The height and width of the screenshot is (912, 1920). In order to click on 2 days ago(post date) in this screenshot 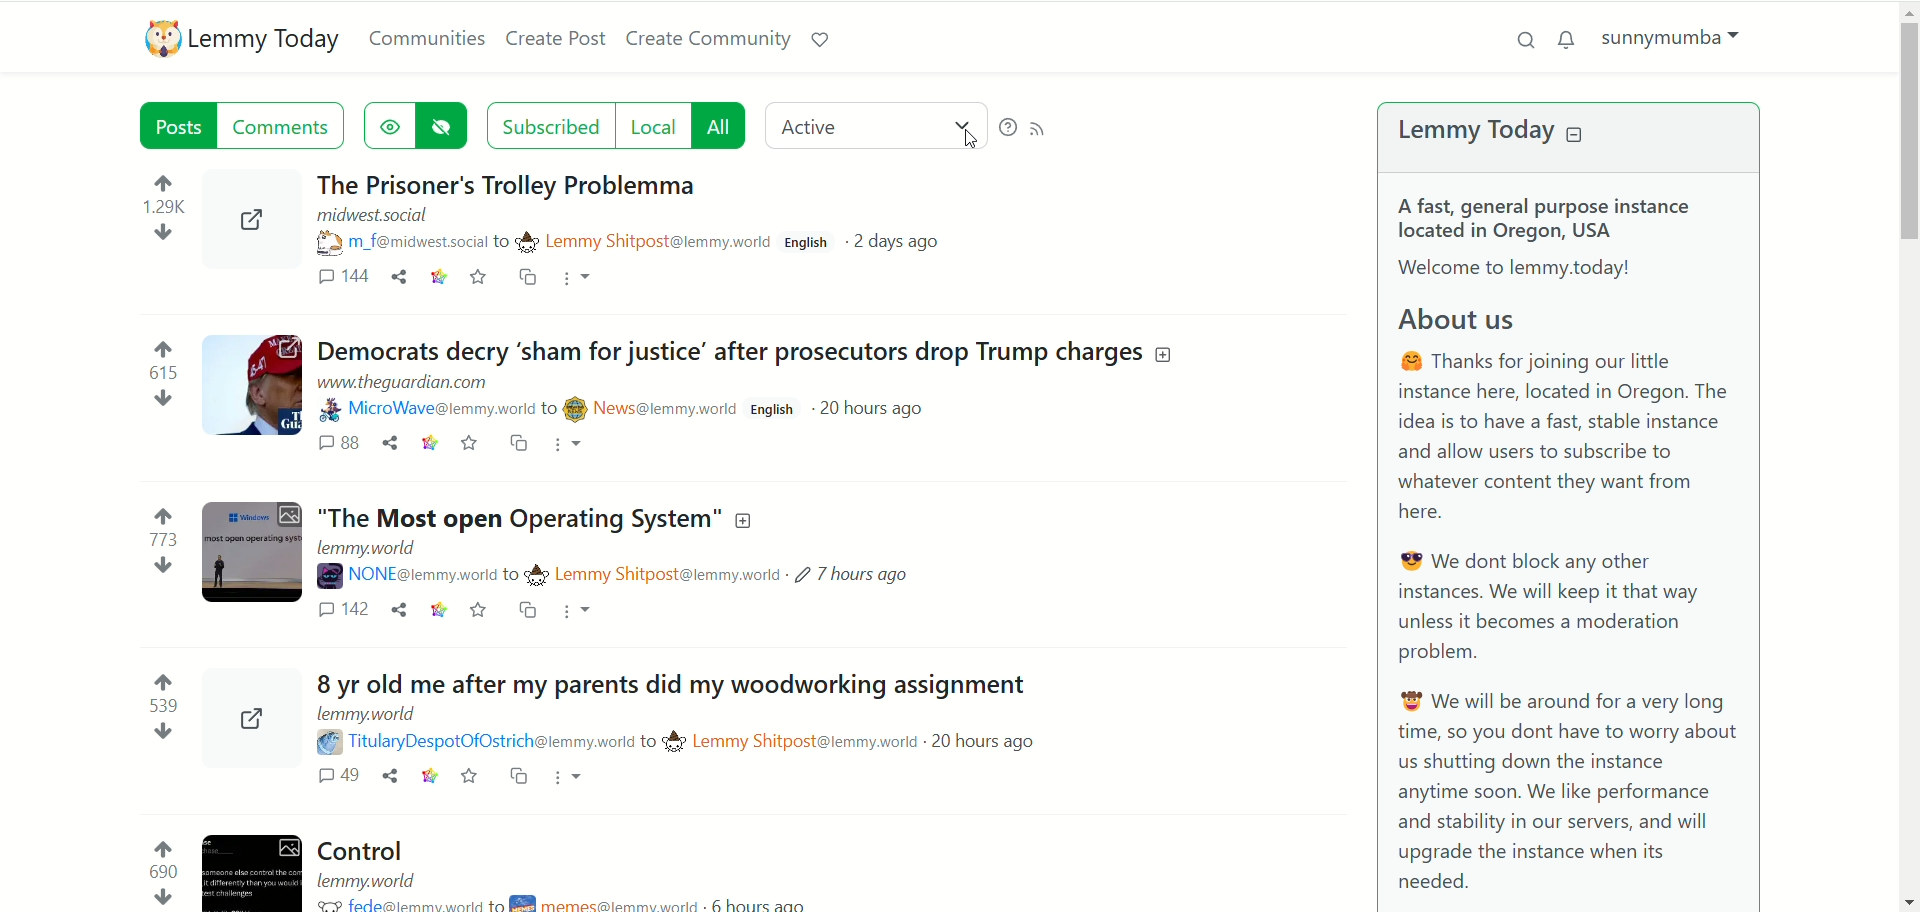, I will do `click(907, 240)`.